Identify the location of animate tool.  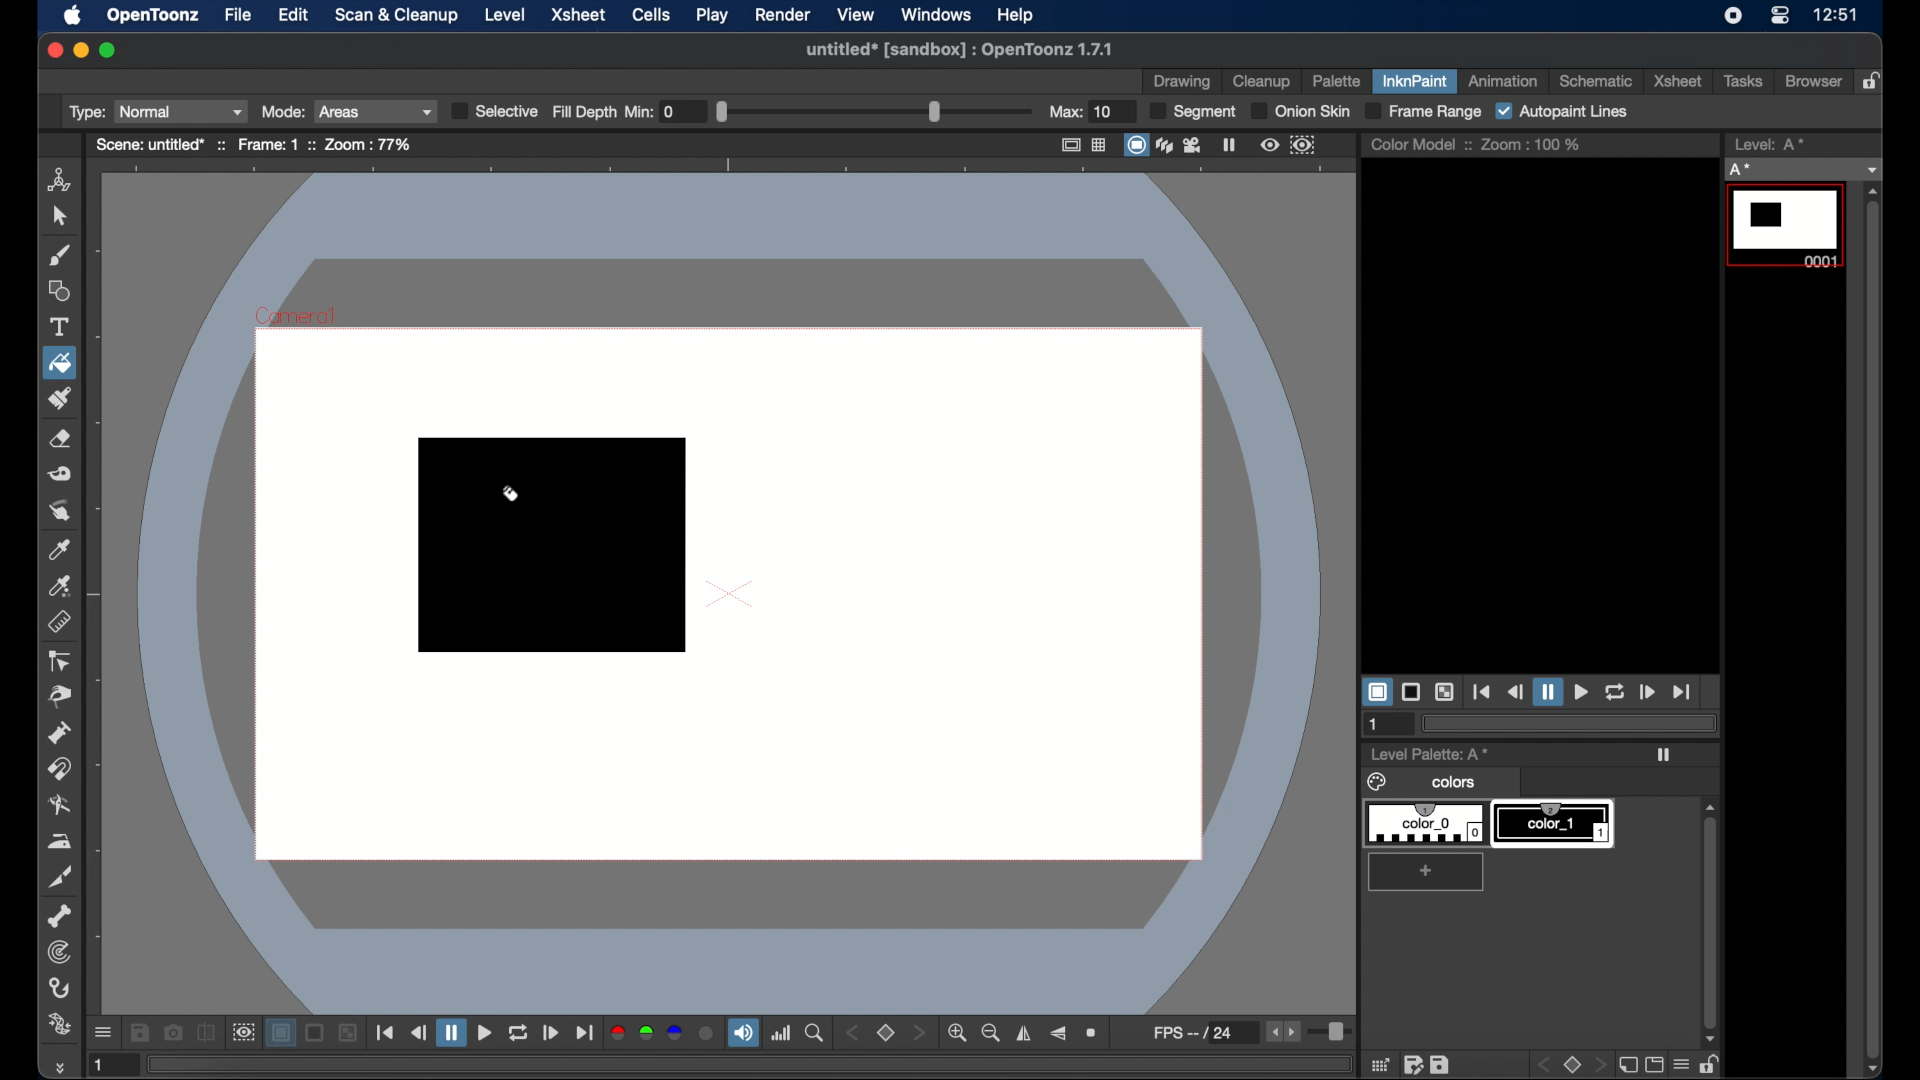
(60, 180).